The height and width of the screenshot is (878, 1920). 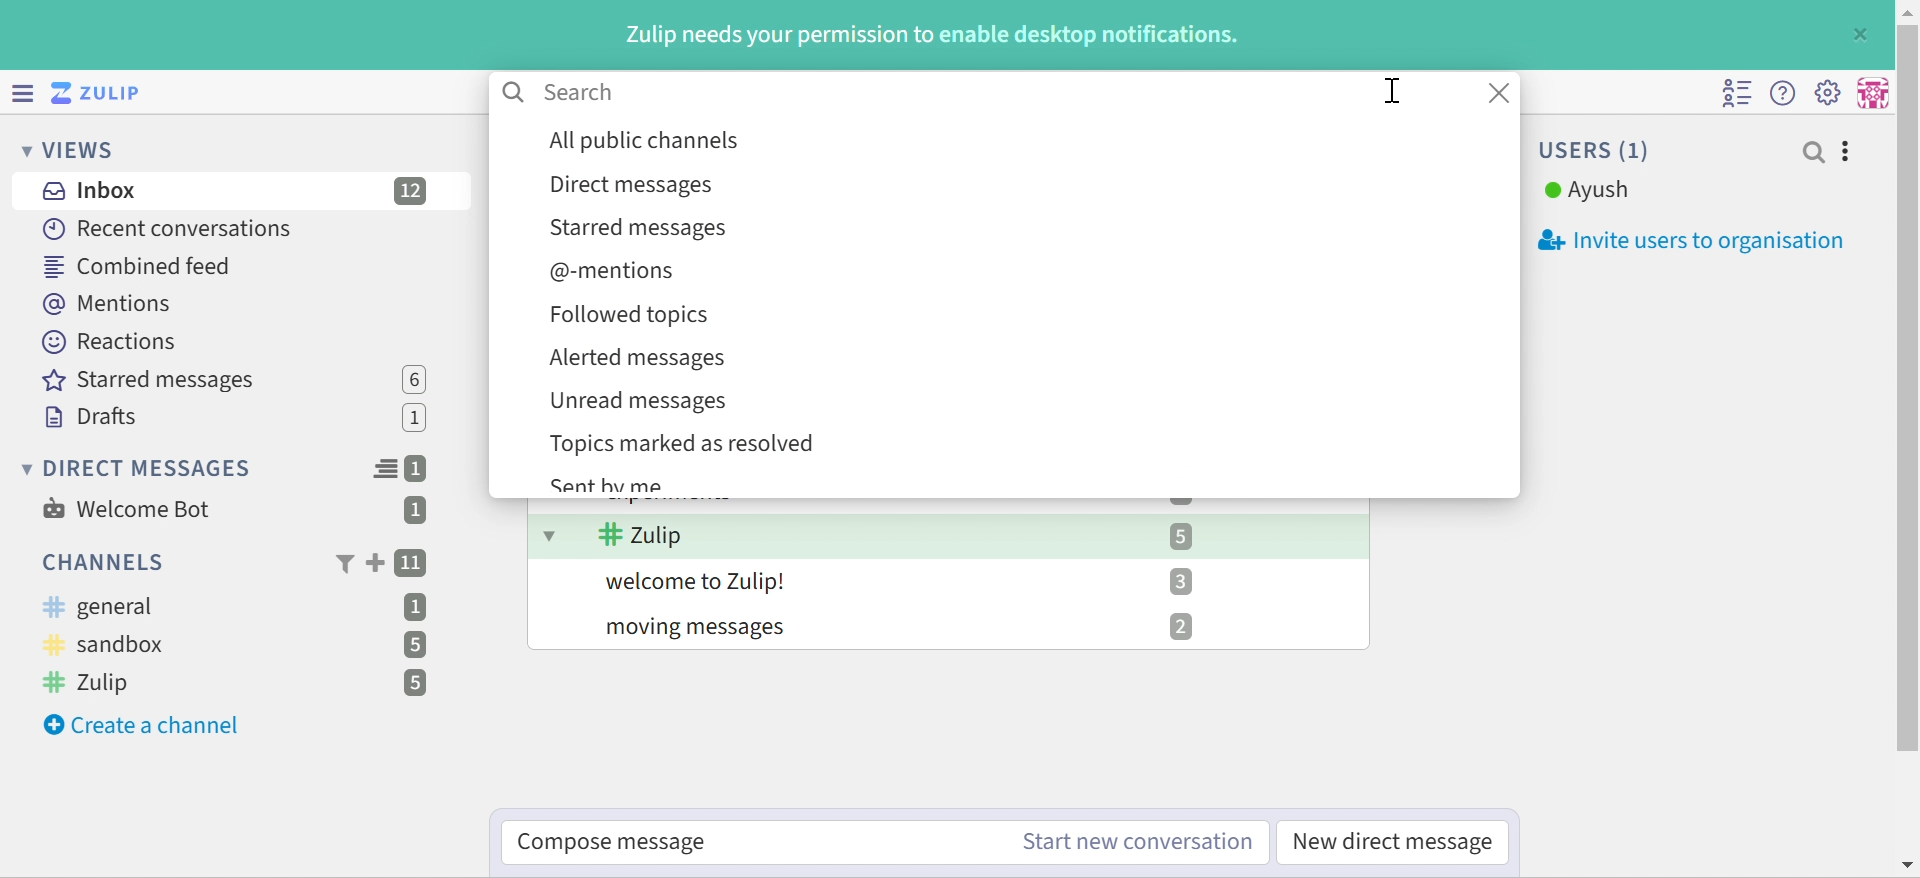 What do you see at coordinates (373, 563) in the screenshot?
I see `Add channels` at bounding box center [373, 563].